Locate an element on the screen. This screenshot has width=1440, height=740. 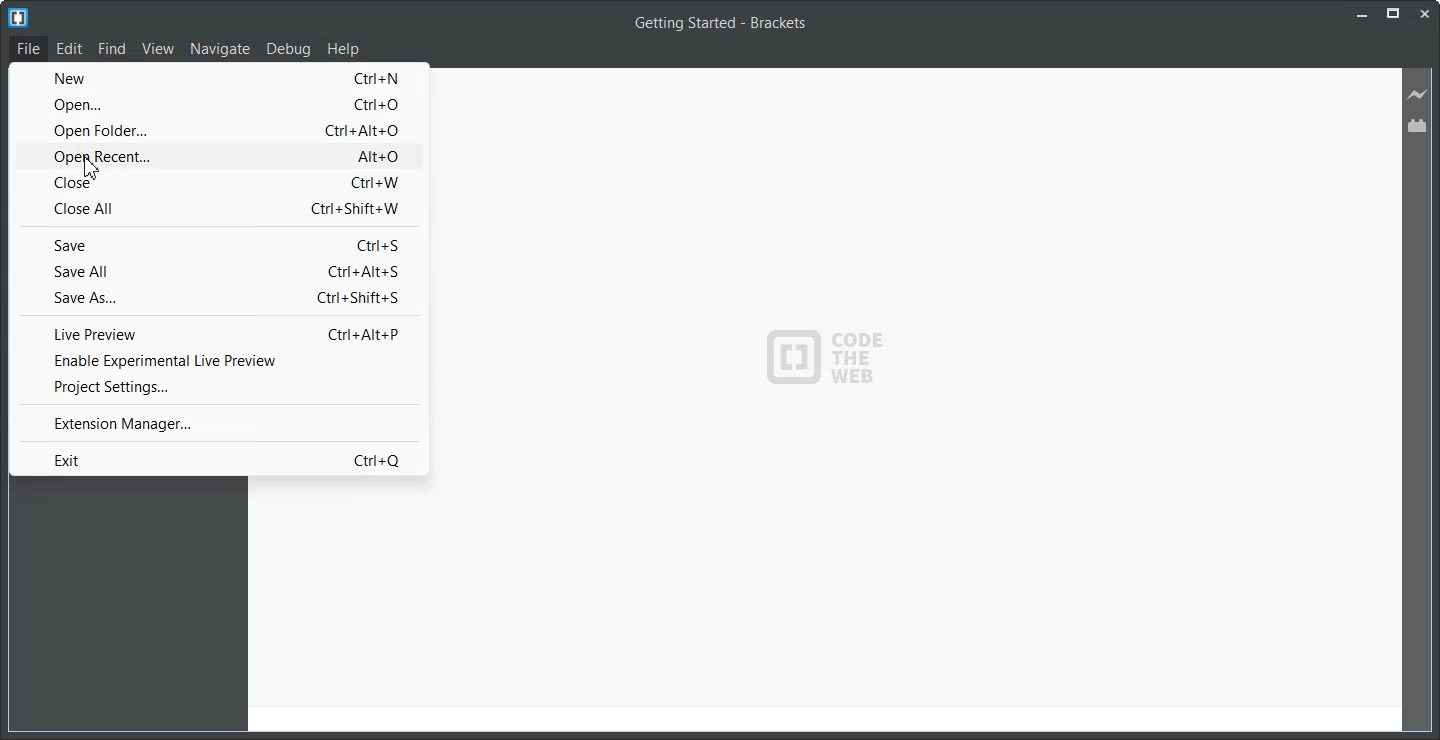
Open Folder is located at coordinates (216, 129).